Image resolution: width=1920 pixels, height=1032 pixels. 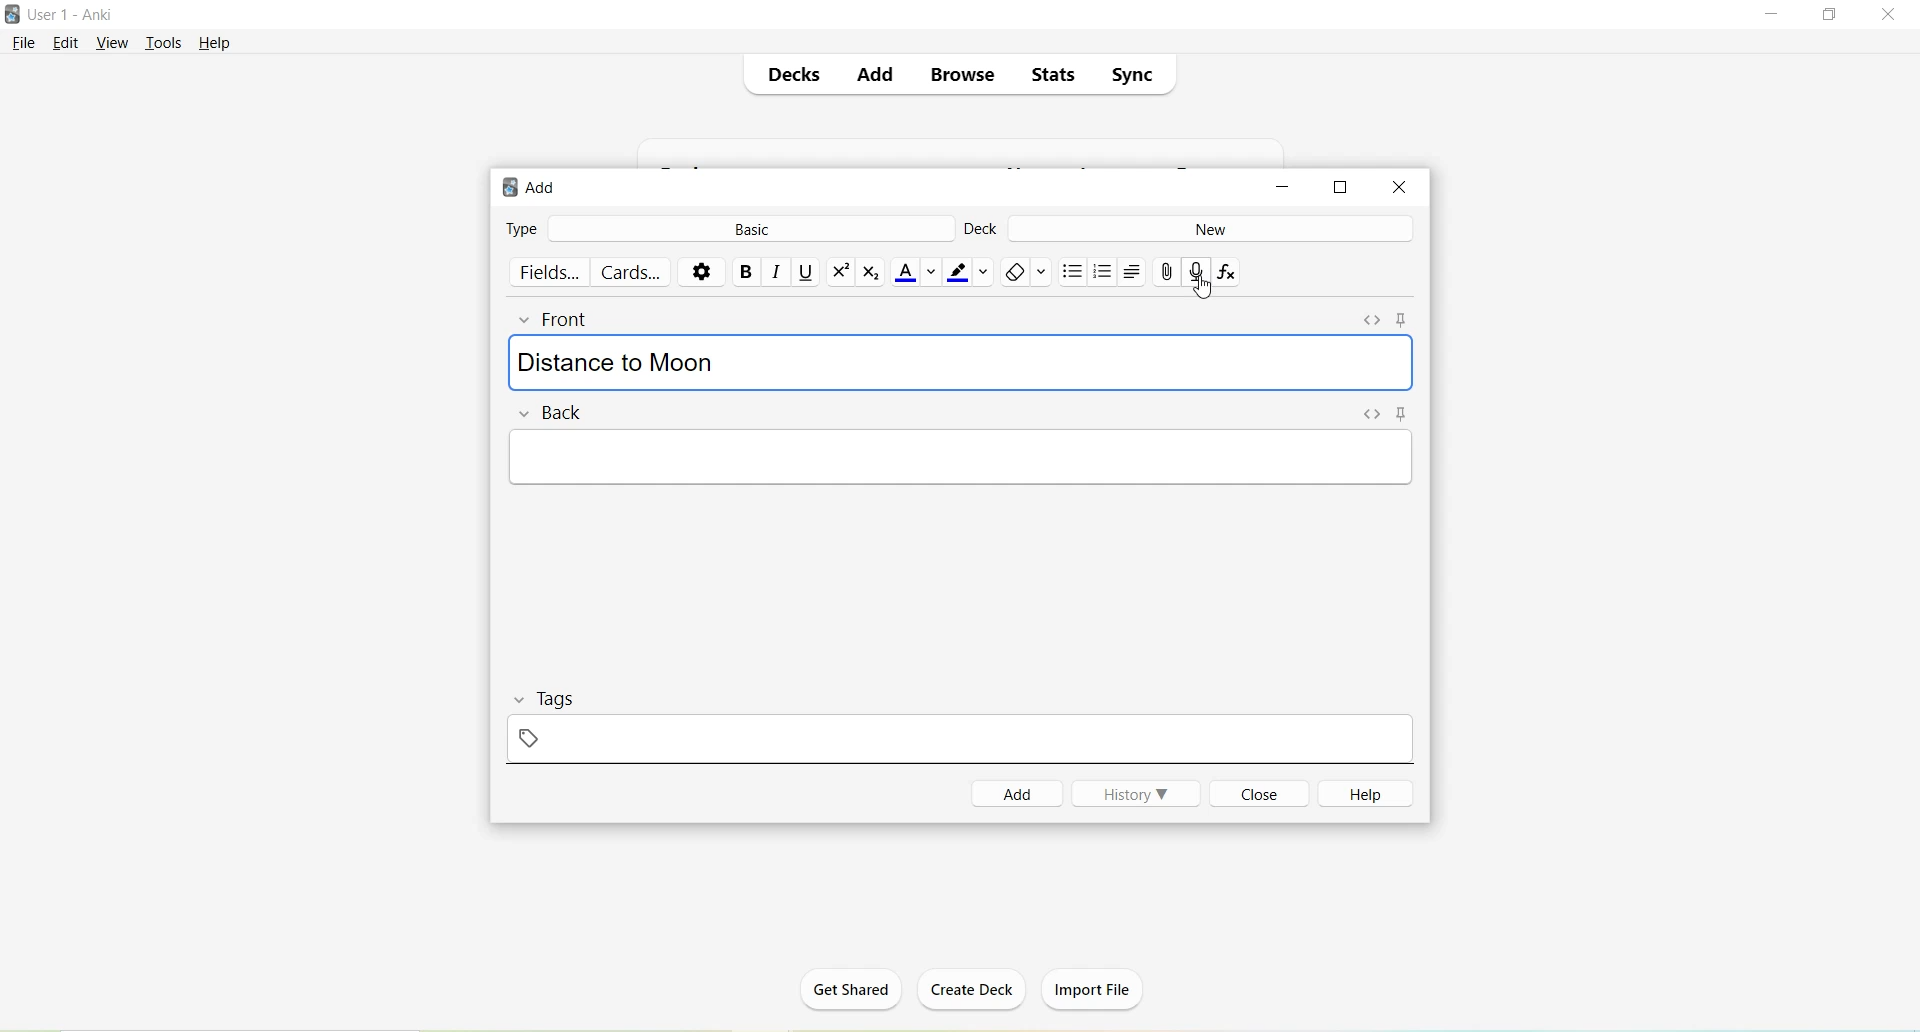 What do you see at coordinates (954, 76) in the screenshot?
I see `Browse` at bounding box center [954, 76].